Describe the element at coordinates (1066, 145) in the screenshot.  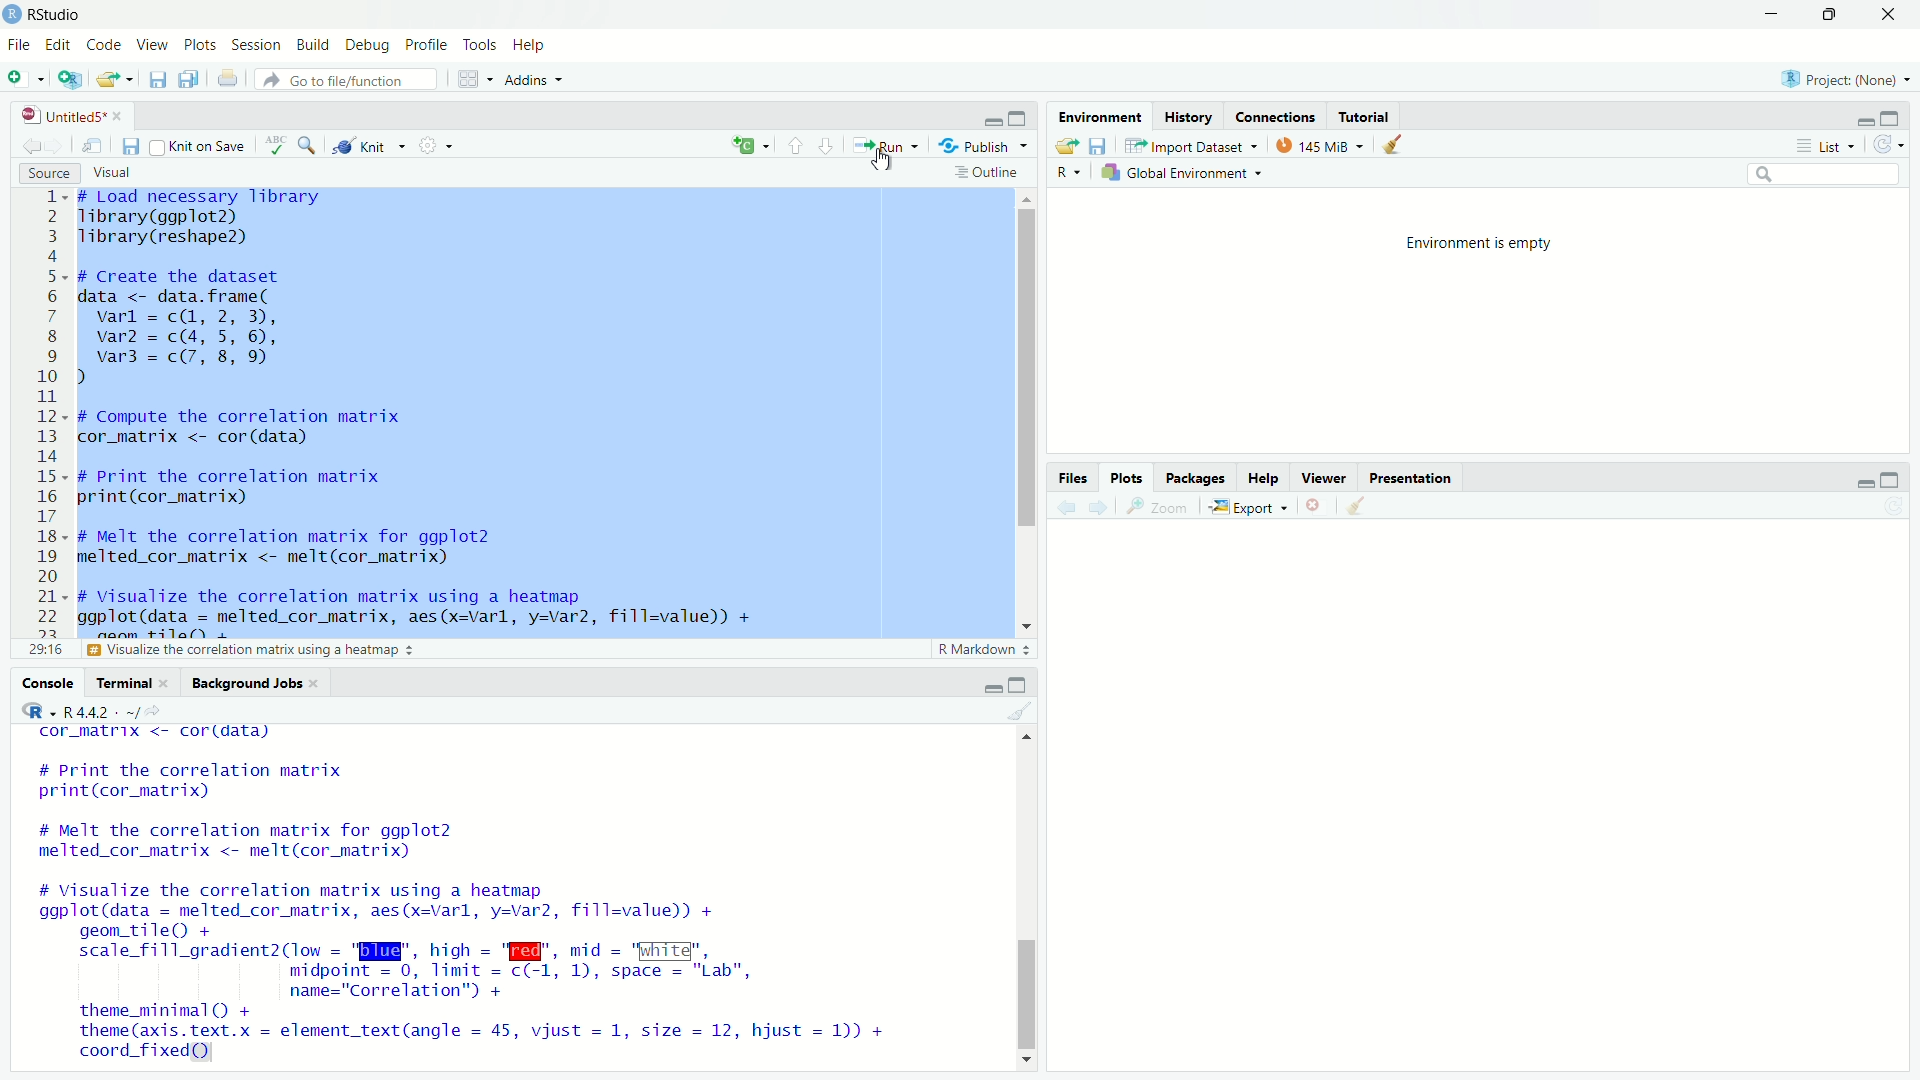
I see `load workspace` at that location.